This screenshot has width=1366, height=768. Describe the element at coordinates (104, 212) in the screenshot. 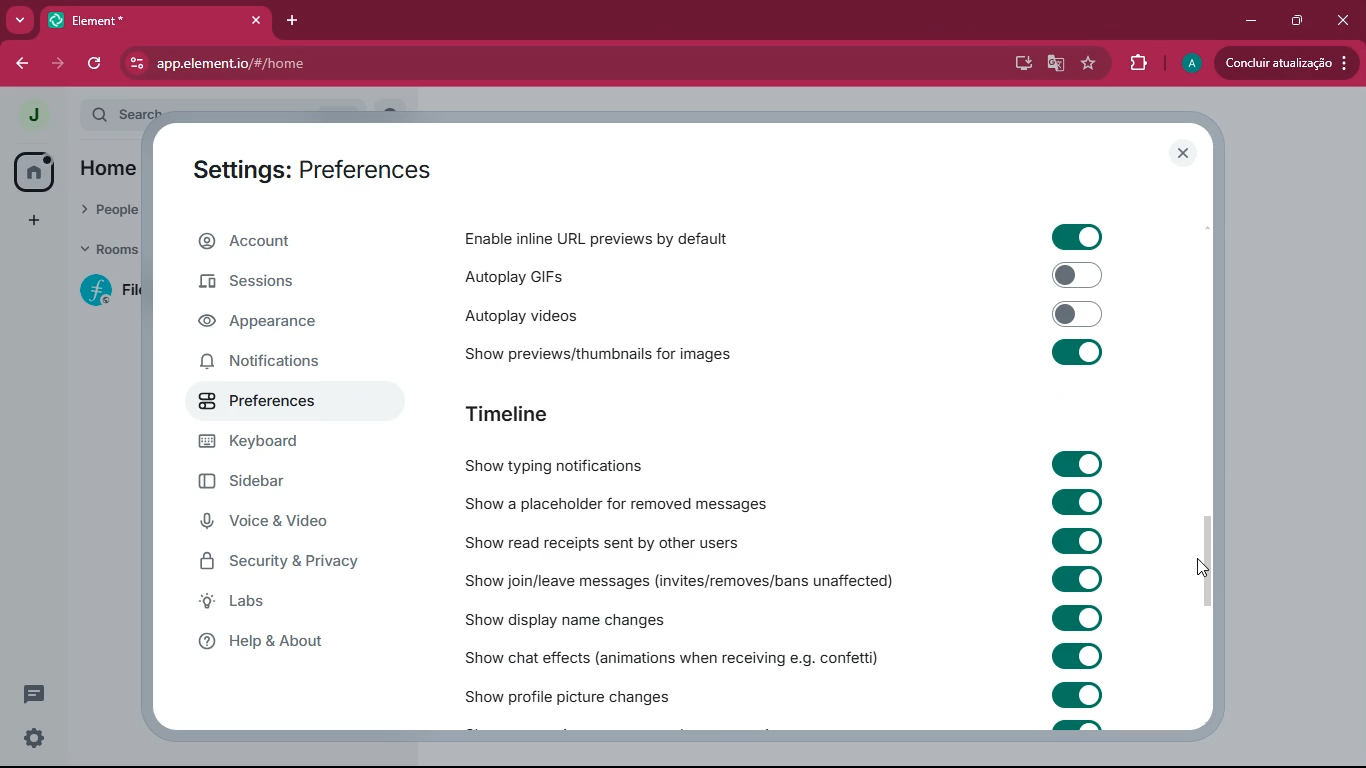

I see `people` at that location.